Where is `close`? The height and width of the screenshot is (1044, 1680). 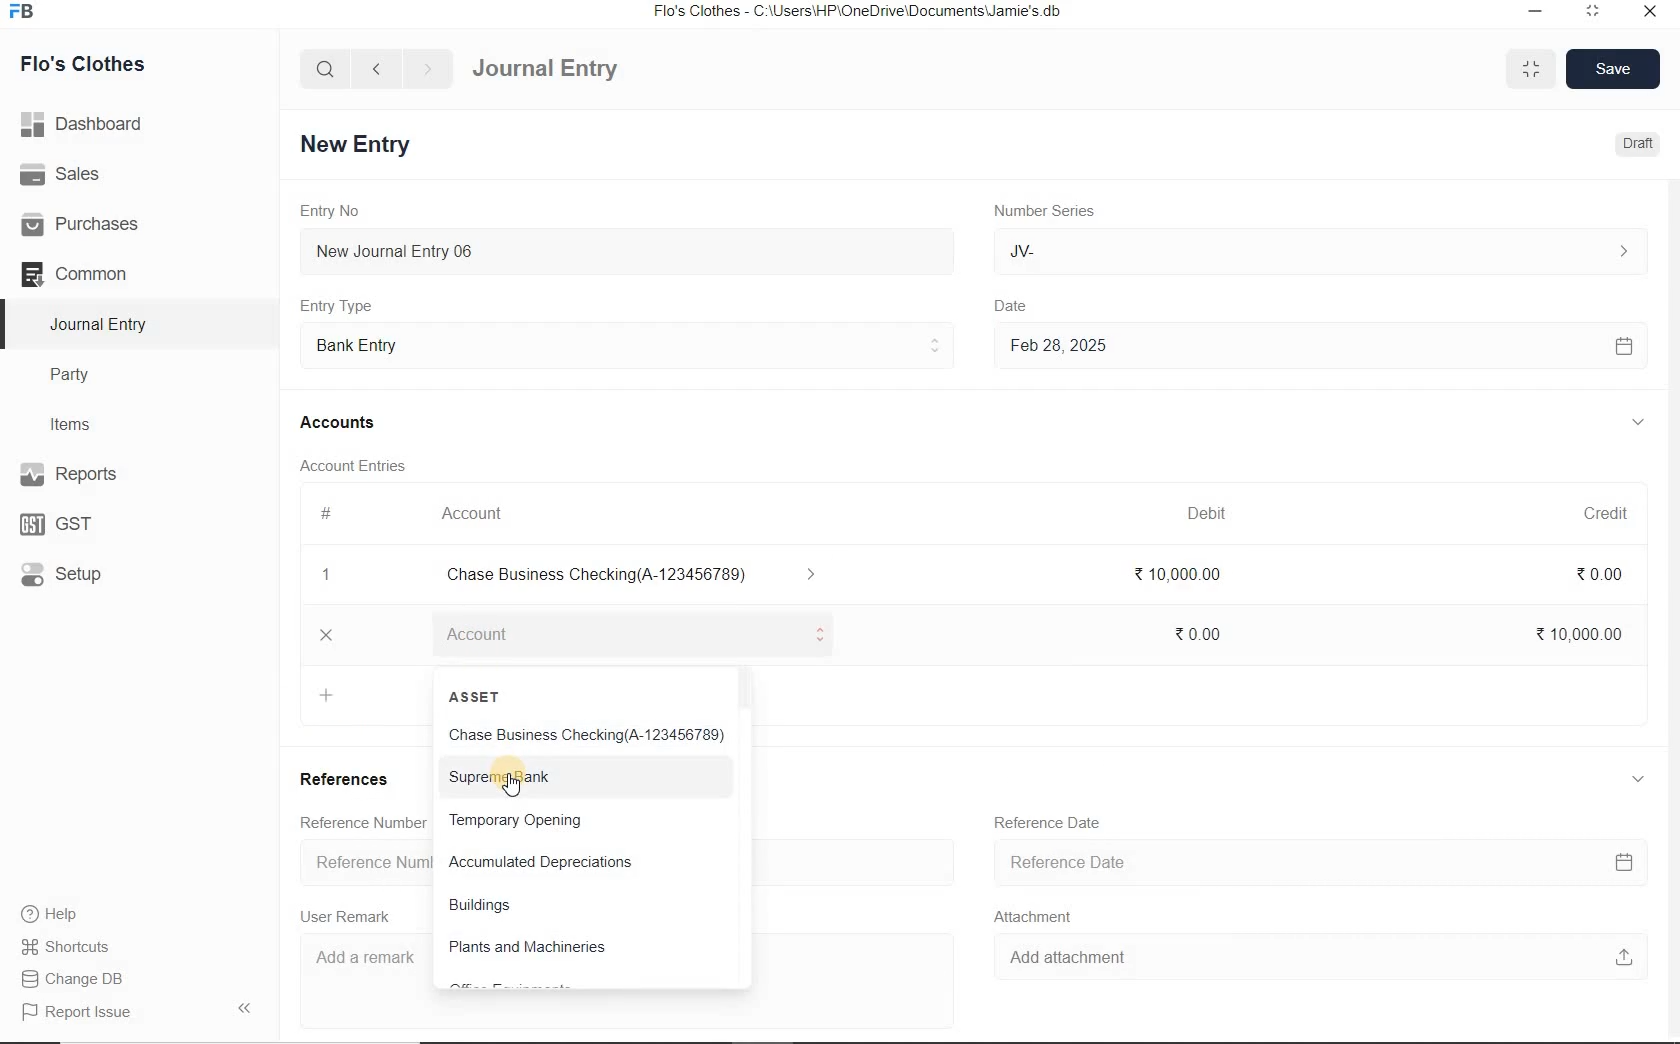 close is located at coordinates (1649, 10).